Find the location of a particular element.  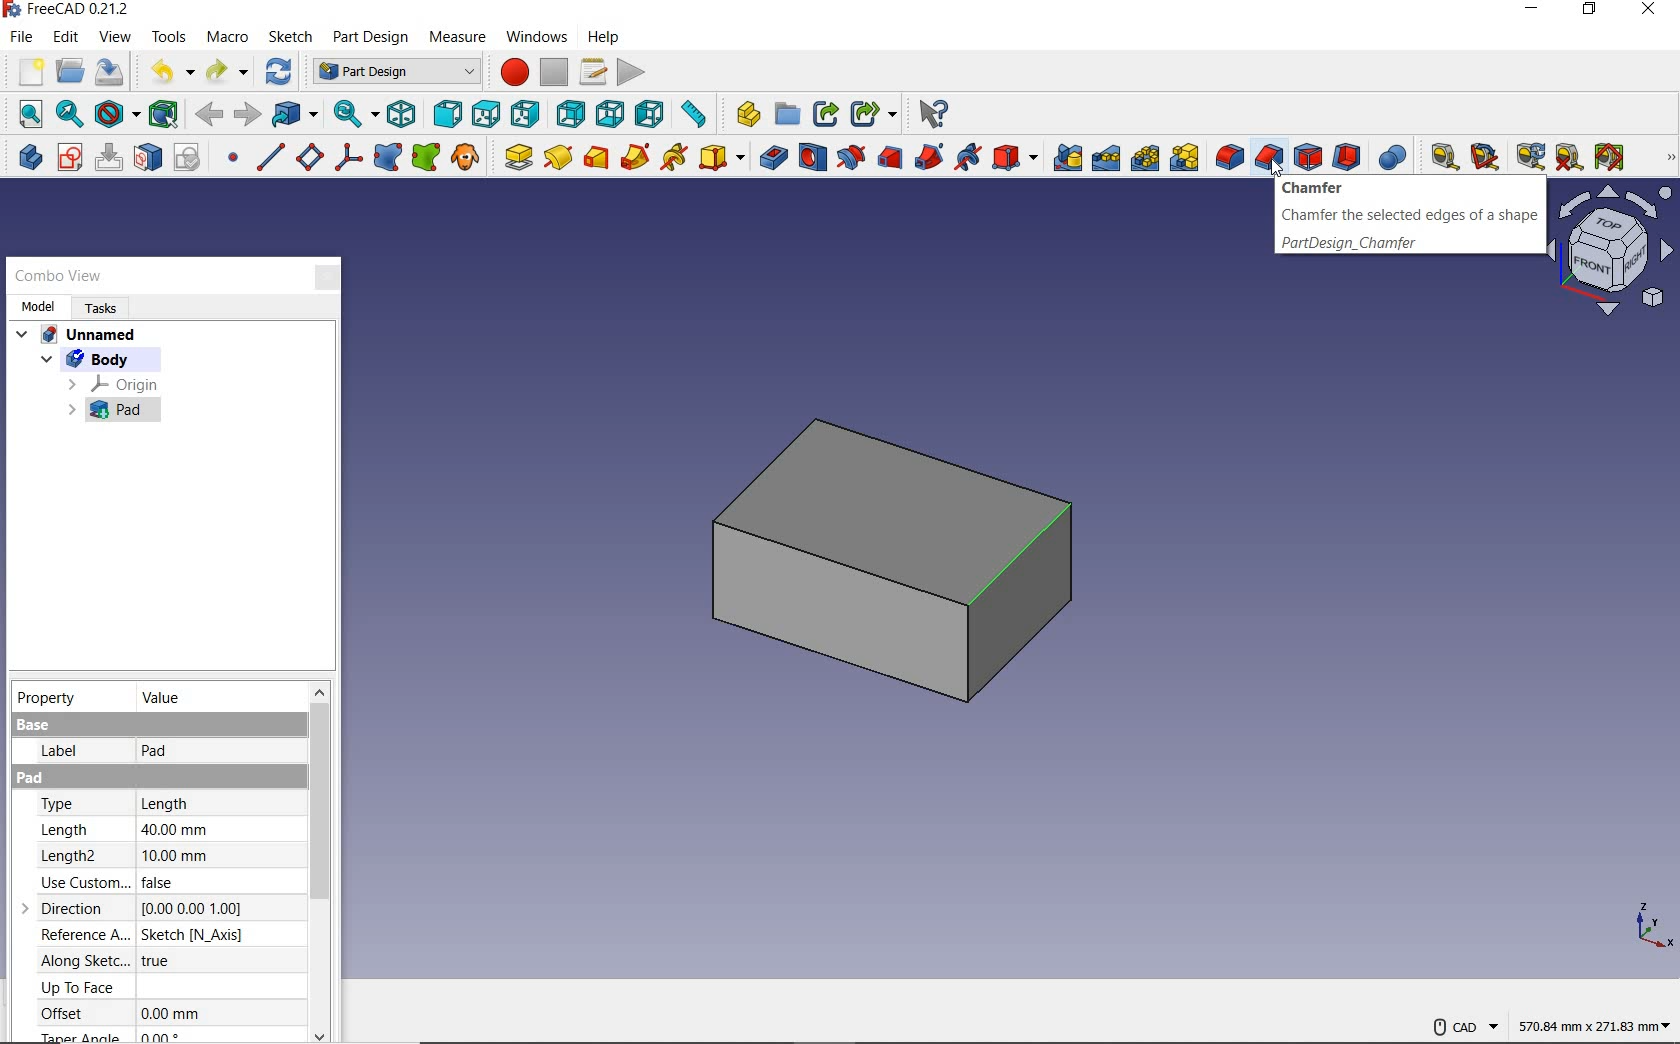

Part Design is located at coordinates (393, 72).